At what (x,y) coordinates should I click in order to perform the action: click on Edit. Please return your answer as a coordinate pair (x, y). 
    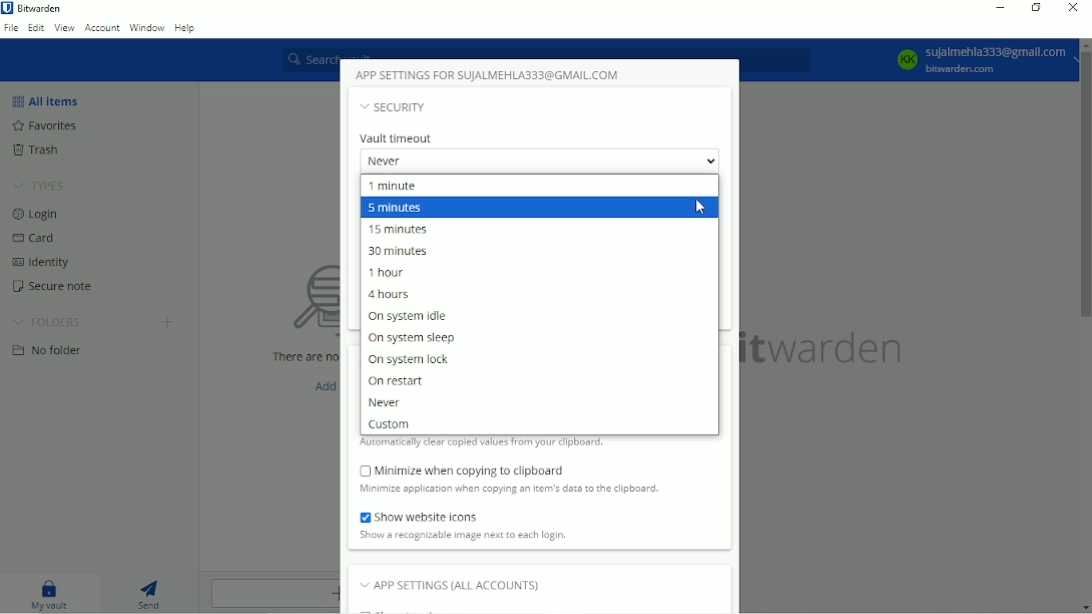
    Looking at the image, I should click on (34, 29).